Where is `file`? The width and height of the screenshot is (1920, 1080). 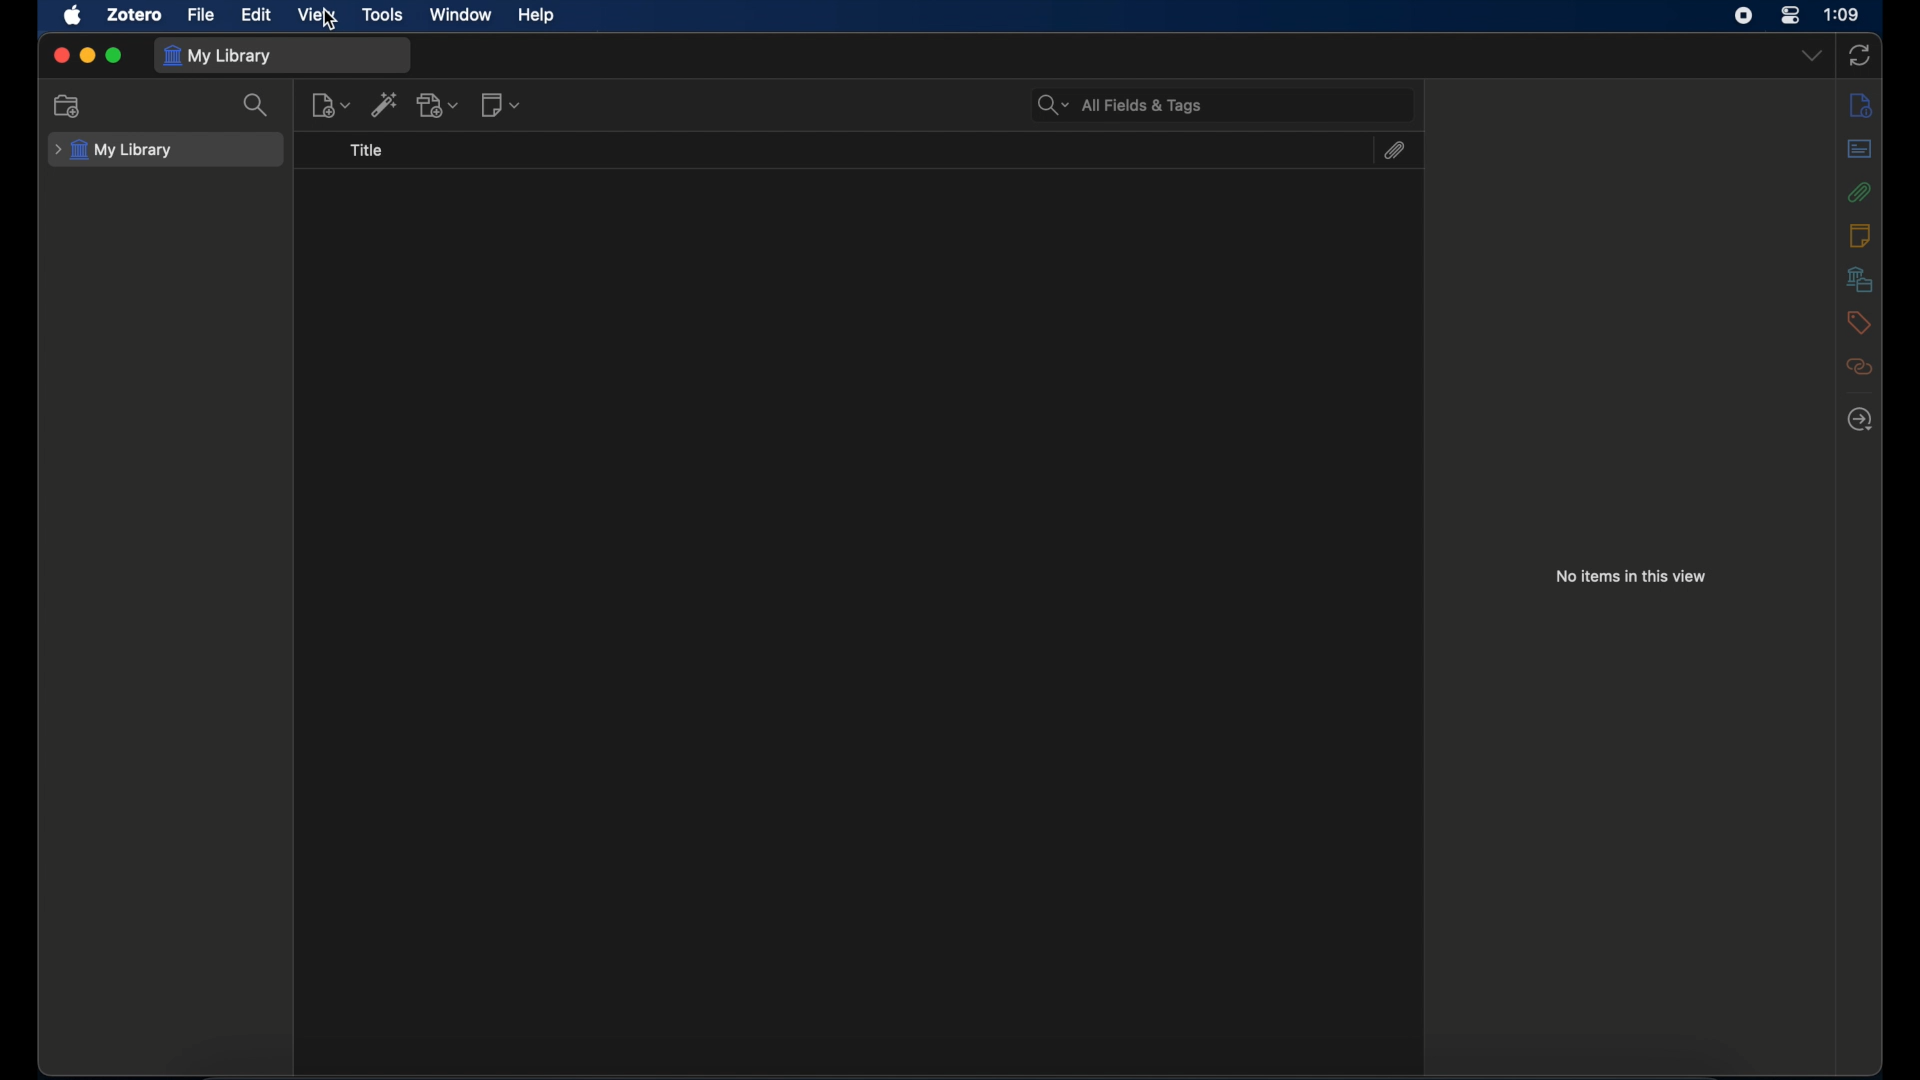 file is located at coordinates (202, 15).